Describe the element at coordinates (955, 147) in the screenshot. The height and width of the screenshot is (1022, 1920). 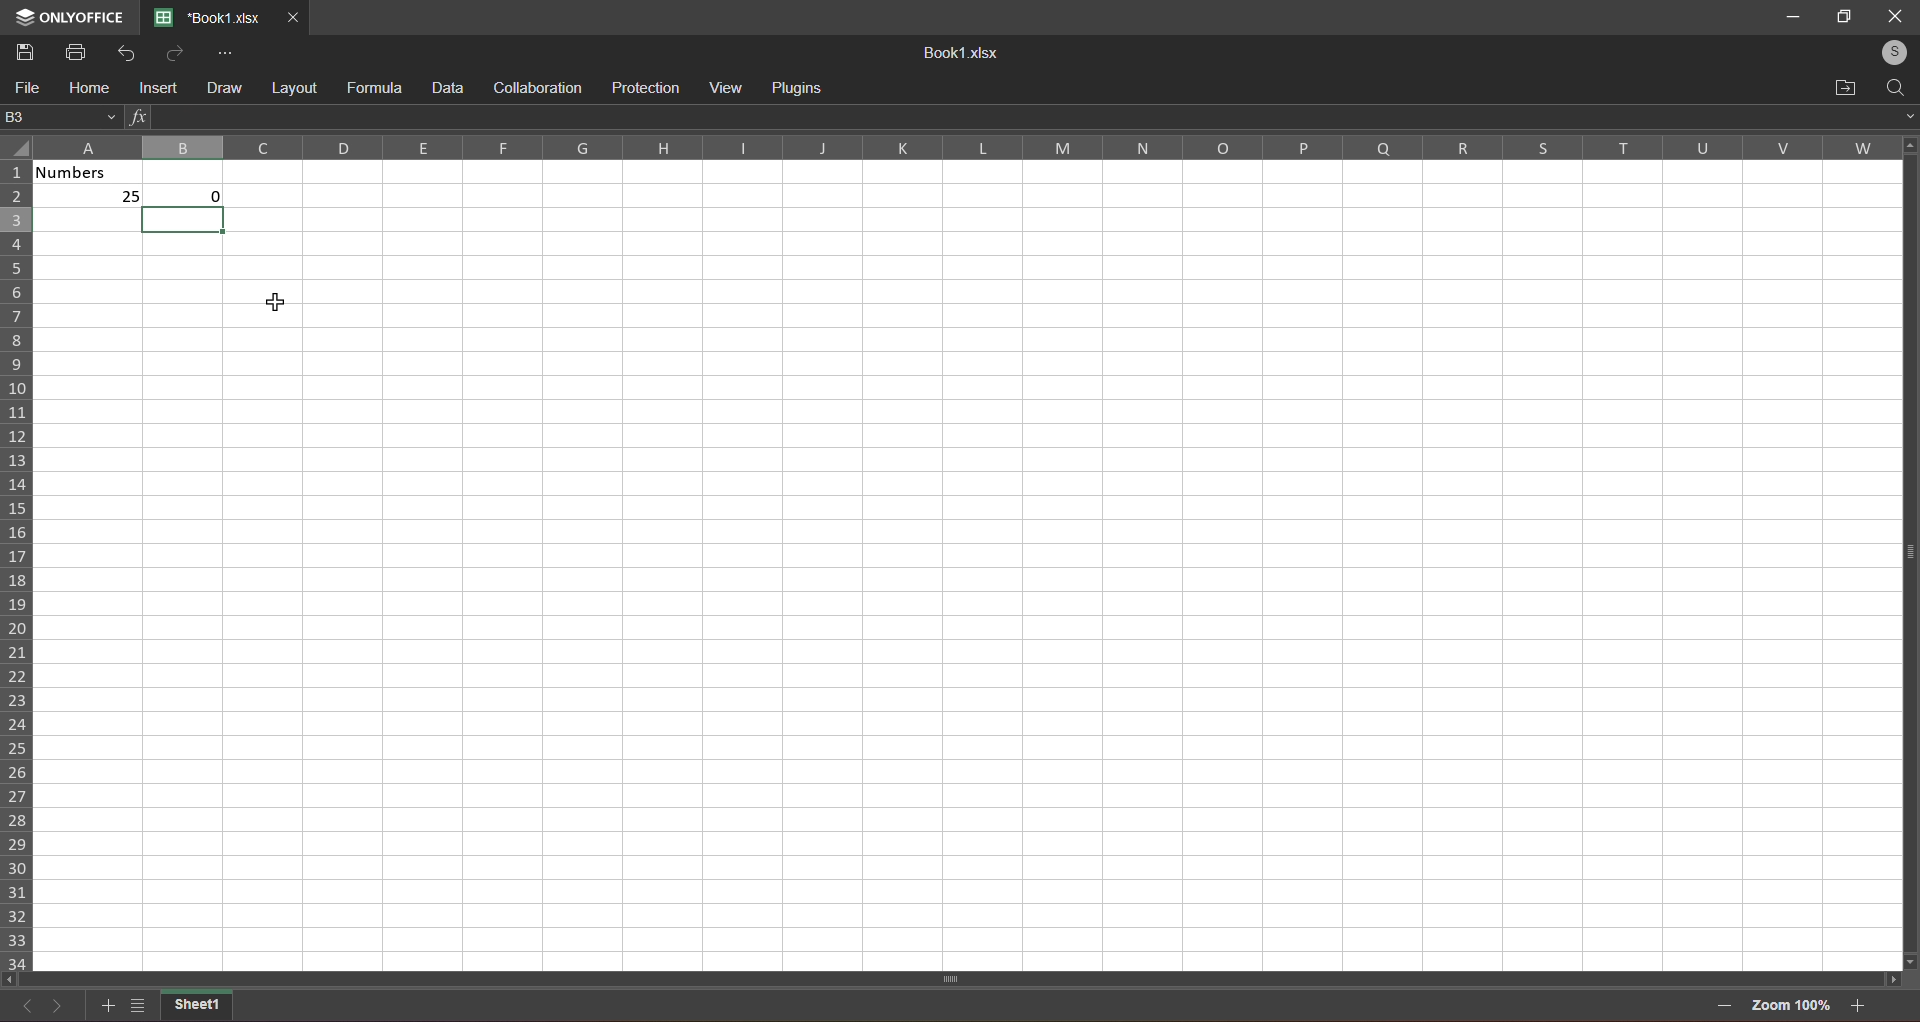
I see `Column Label` at that location.